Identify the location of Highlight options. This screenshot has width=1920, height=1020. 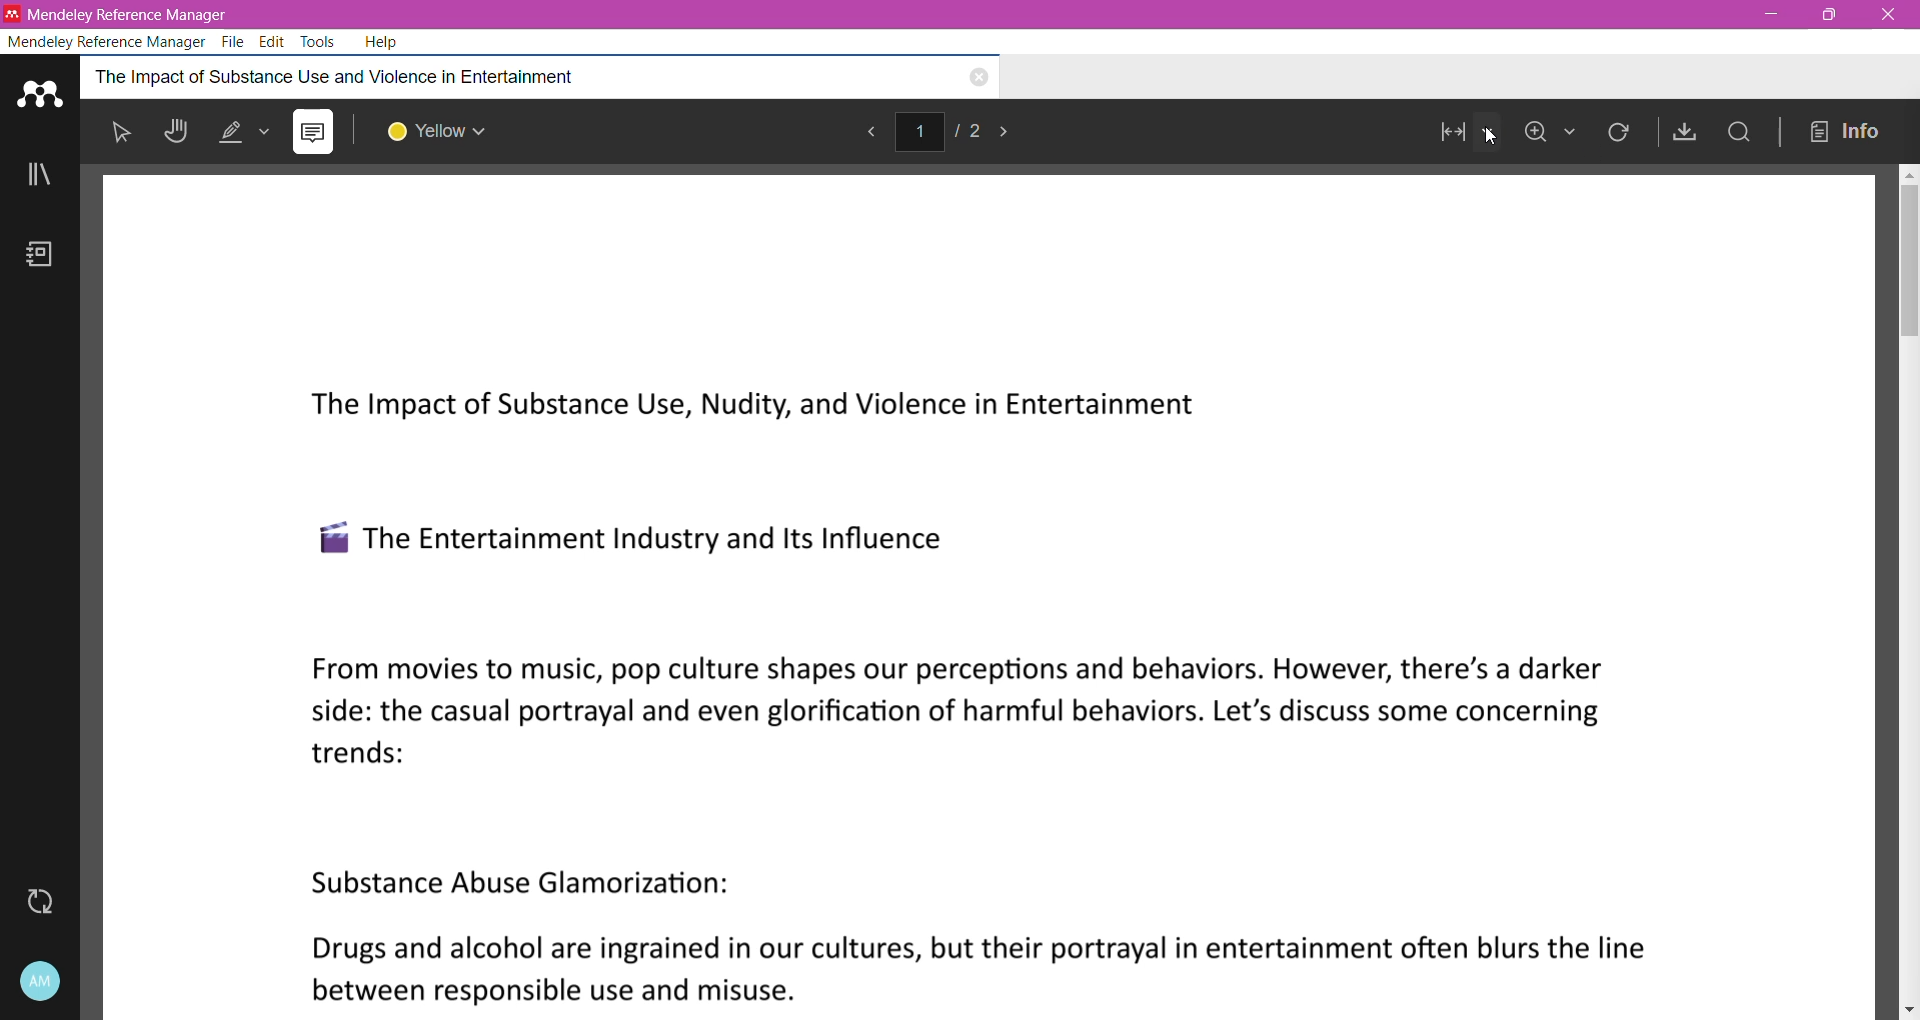
(247, 133).